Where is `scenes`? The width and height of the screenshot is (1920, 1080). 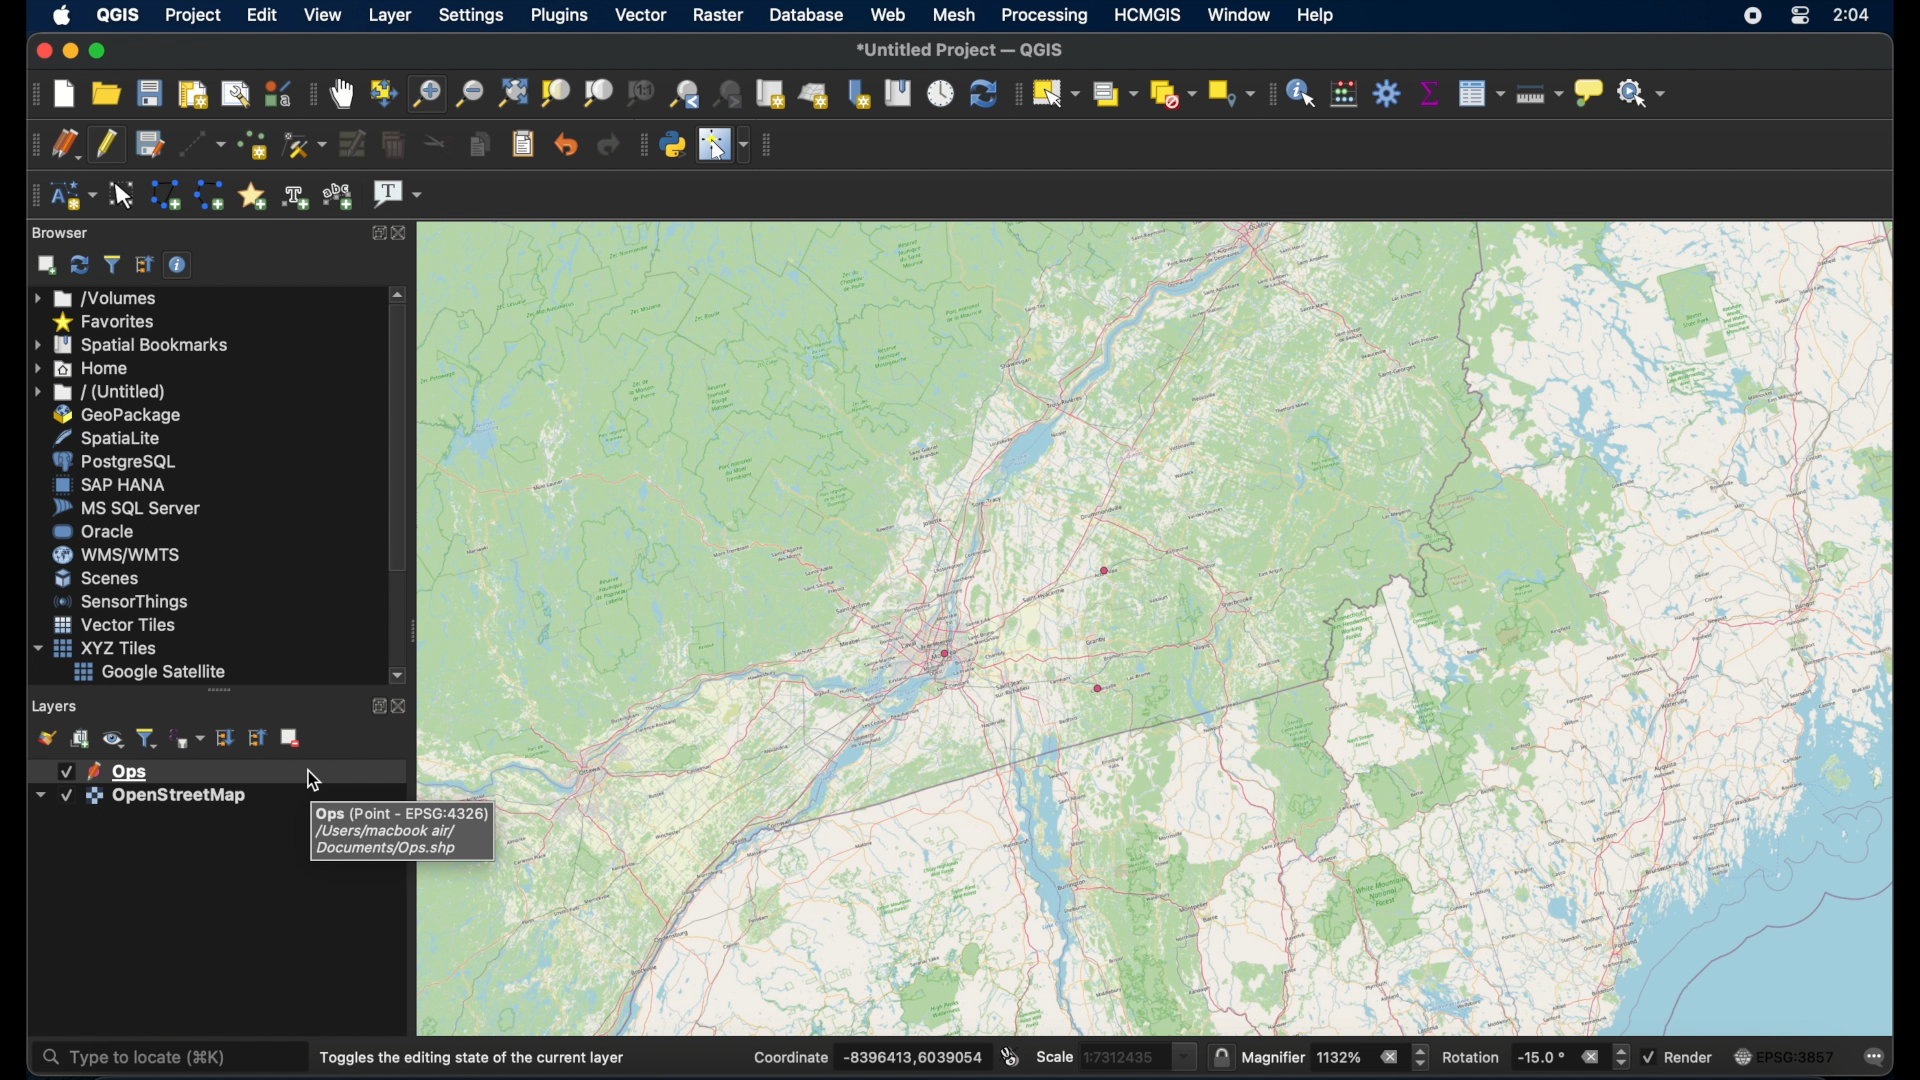
scenes is located at coordinates (98, 578).